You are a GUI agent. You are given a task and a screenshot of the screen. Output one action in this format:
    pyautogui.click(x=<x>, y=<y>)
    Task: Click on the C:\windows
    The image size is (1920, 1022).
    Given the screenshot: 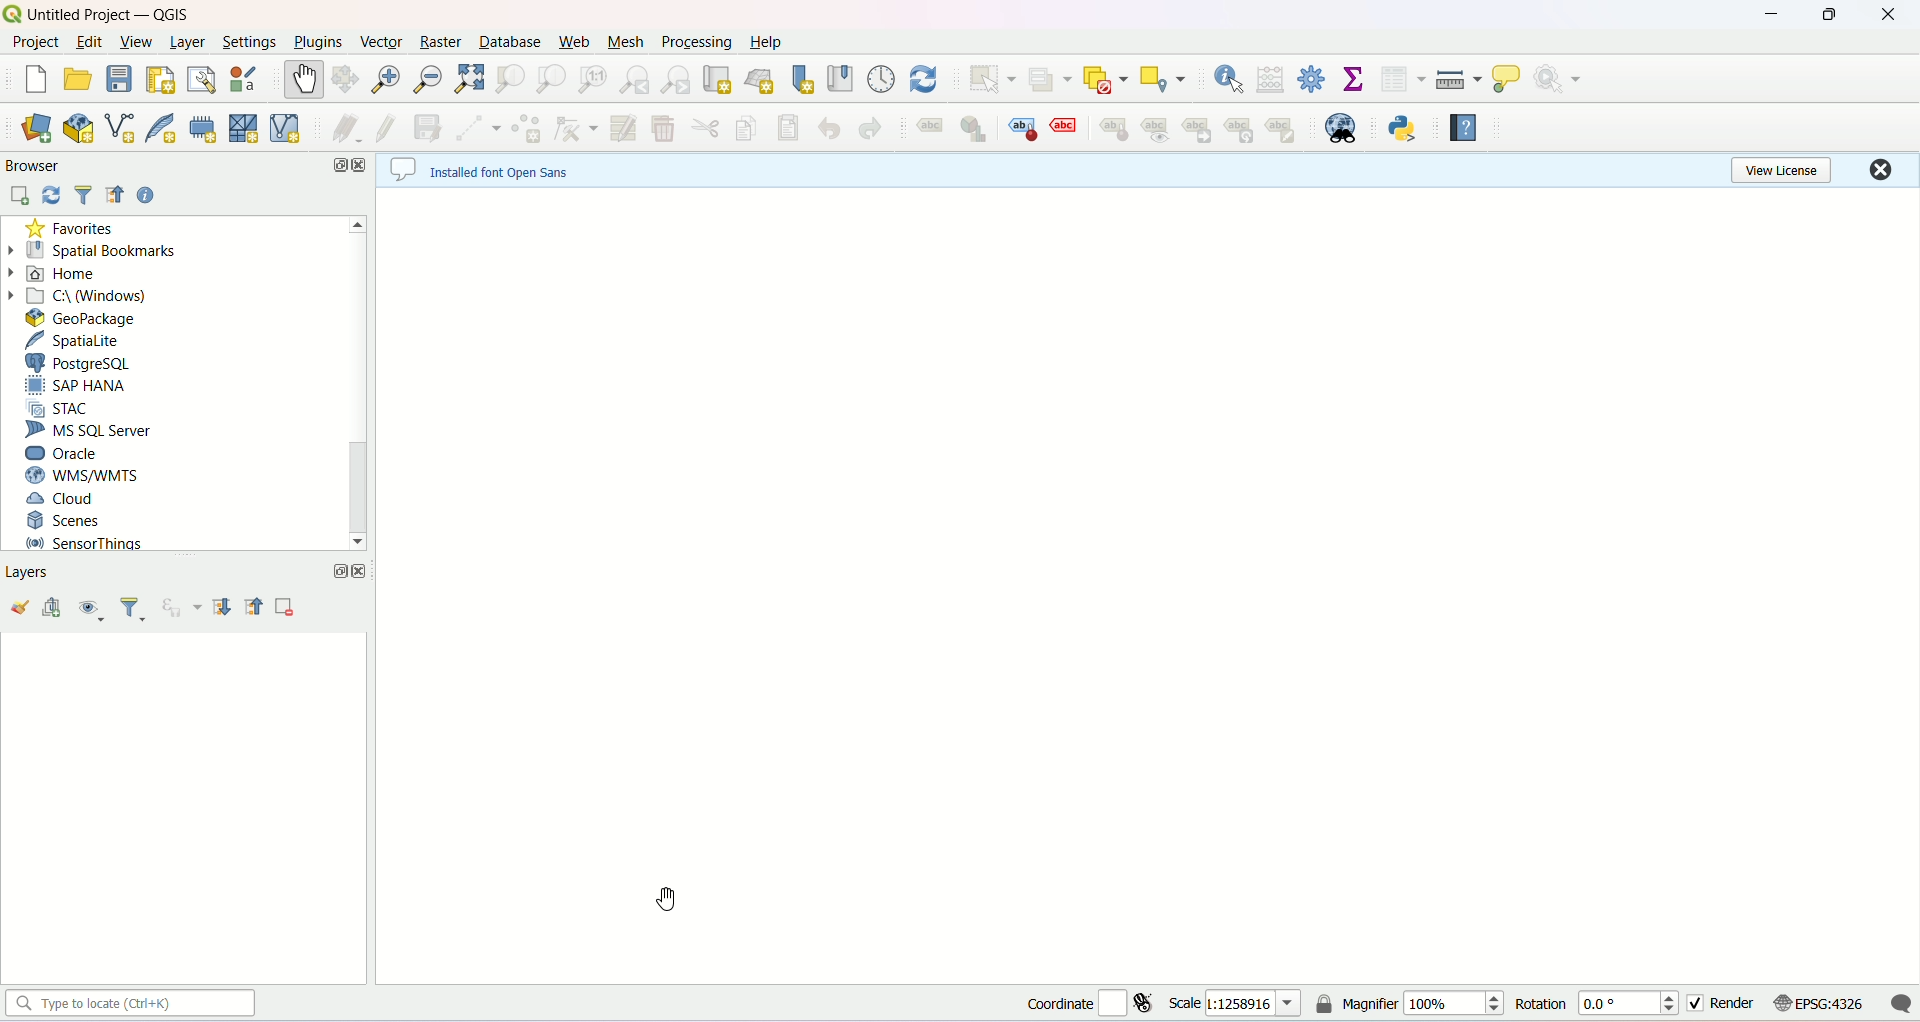 What is the action you would take?
    pyautogui.click(x=81, y=296)
    